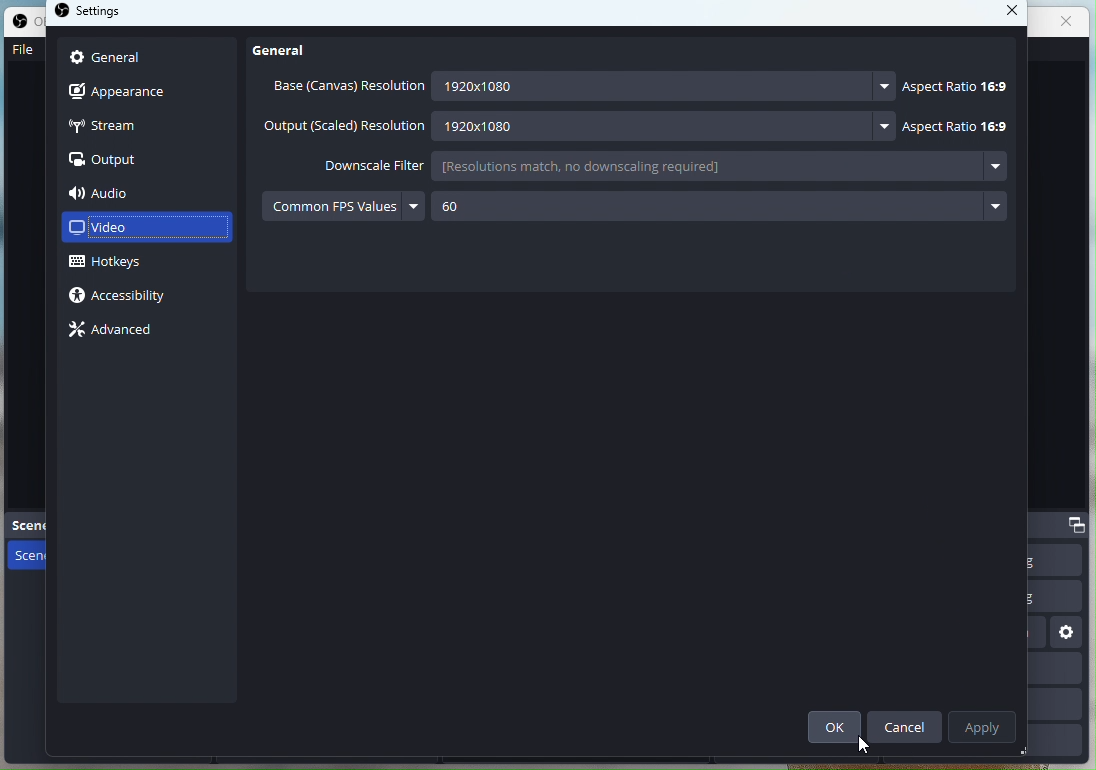 Image resolution: width=1096 pixels, height=770 pixels. Describe the element at coordinates (146, 230) in the screenshot. I see `Video` at that location.